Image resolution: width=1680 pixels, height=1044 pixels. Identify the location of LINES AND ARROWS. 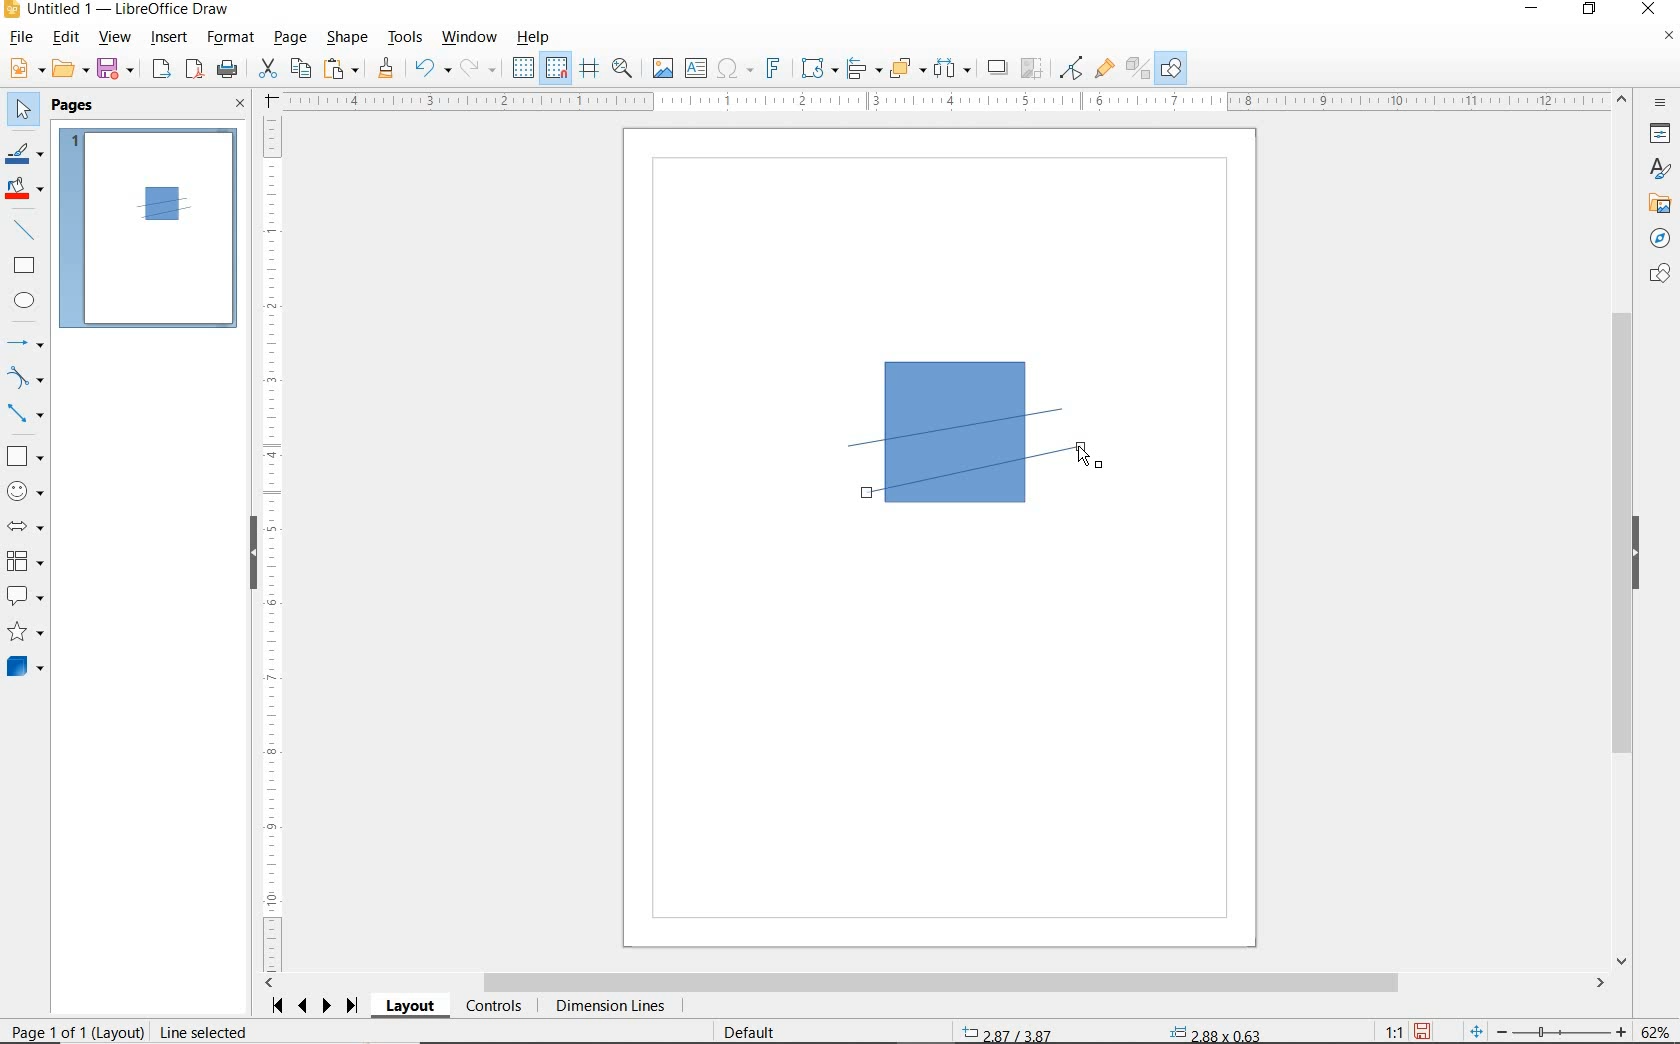
(26, 343).